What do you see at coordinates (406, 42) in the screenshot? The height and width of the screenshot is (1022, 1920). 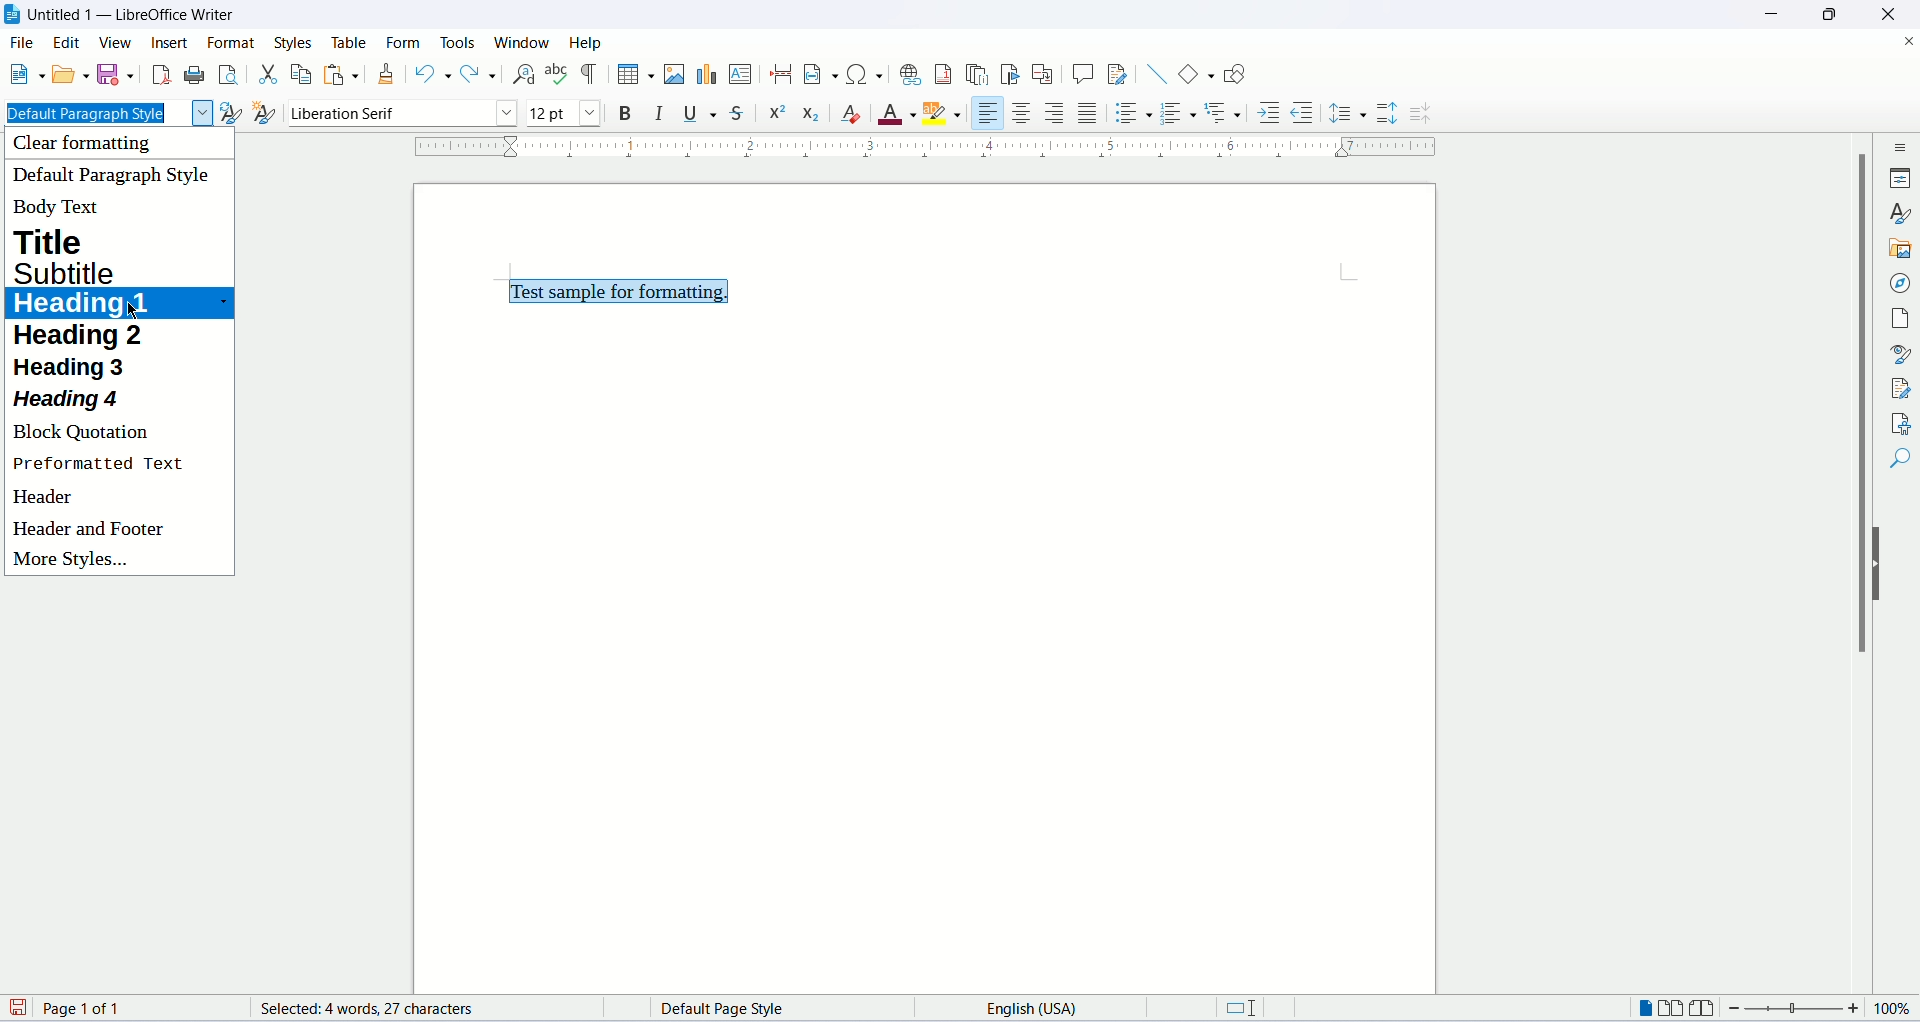 I see `form` at bounding box center [406, 42].